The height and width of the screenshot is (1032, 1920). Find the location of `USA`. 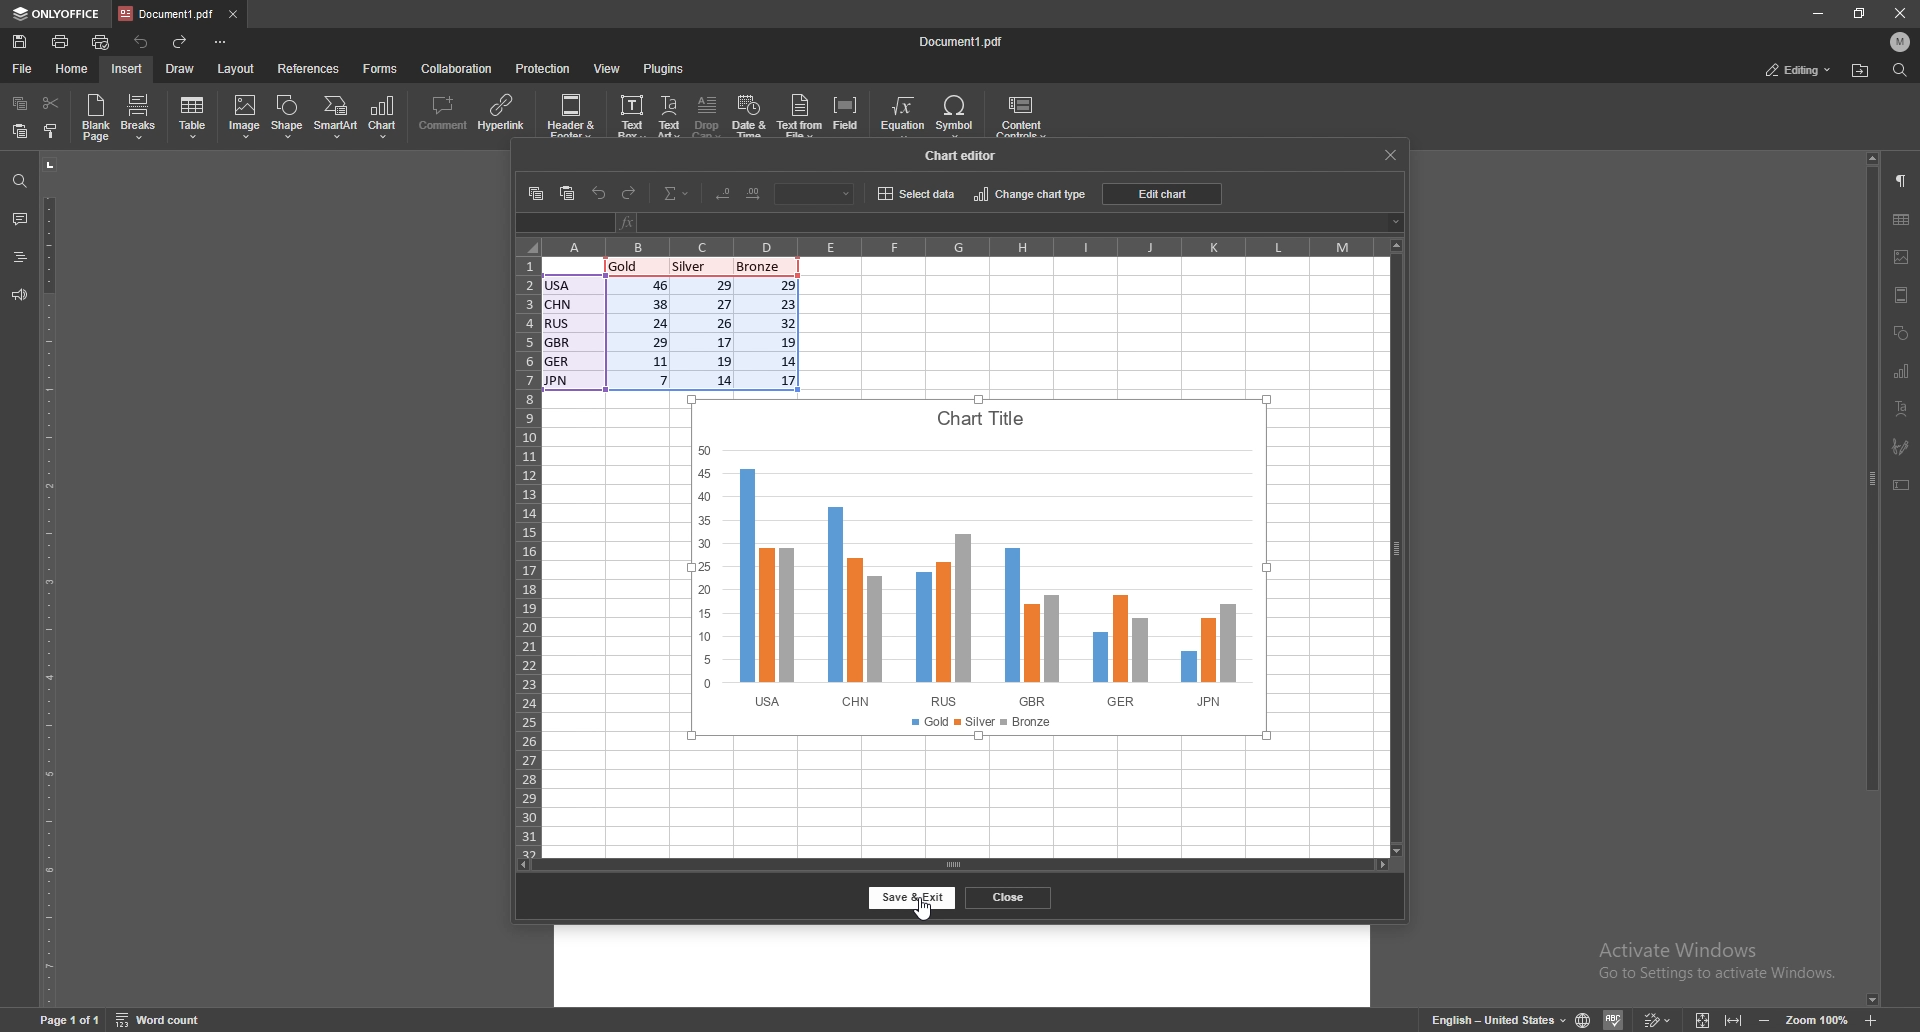

USA is located at coordinates (562, 285).